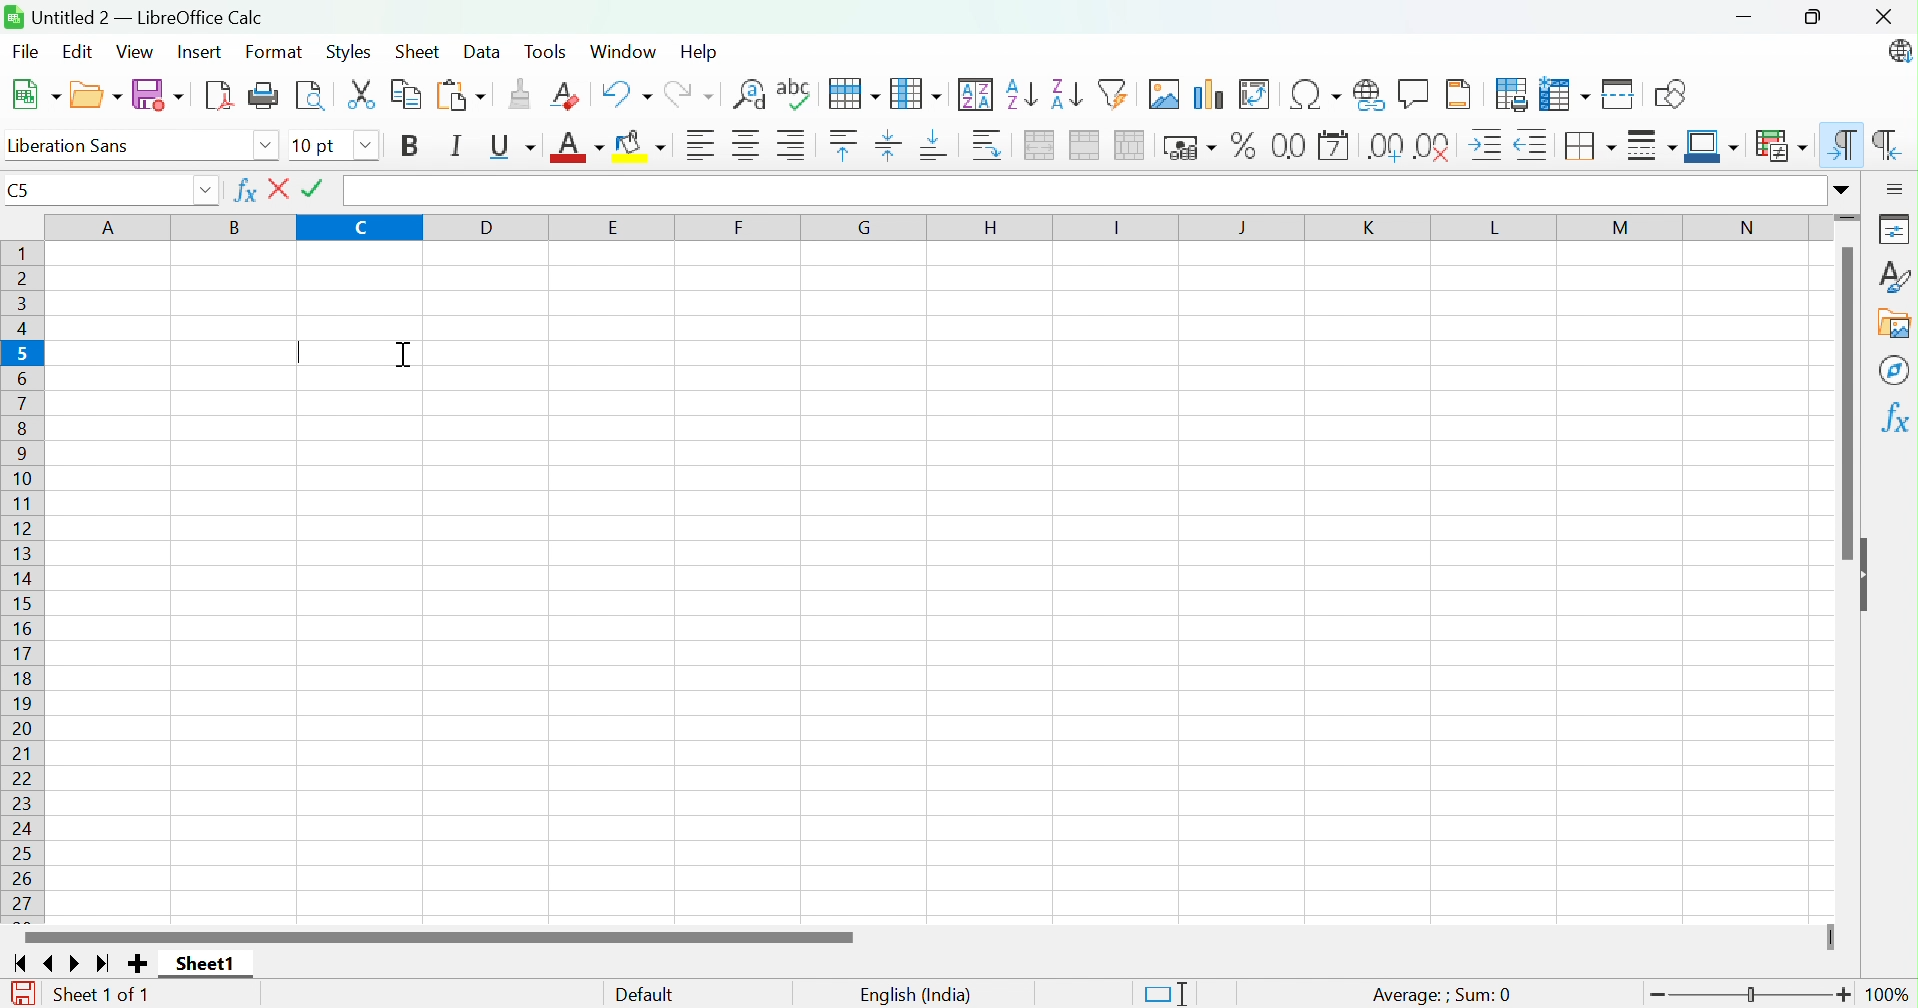 The image size is (1918, 1008). Describe the element at coordinates (1895, 370) in the screenshot. I see `Navigator` at that location.